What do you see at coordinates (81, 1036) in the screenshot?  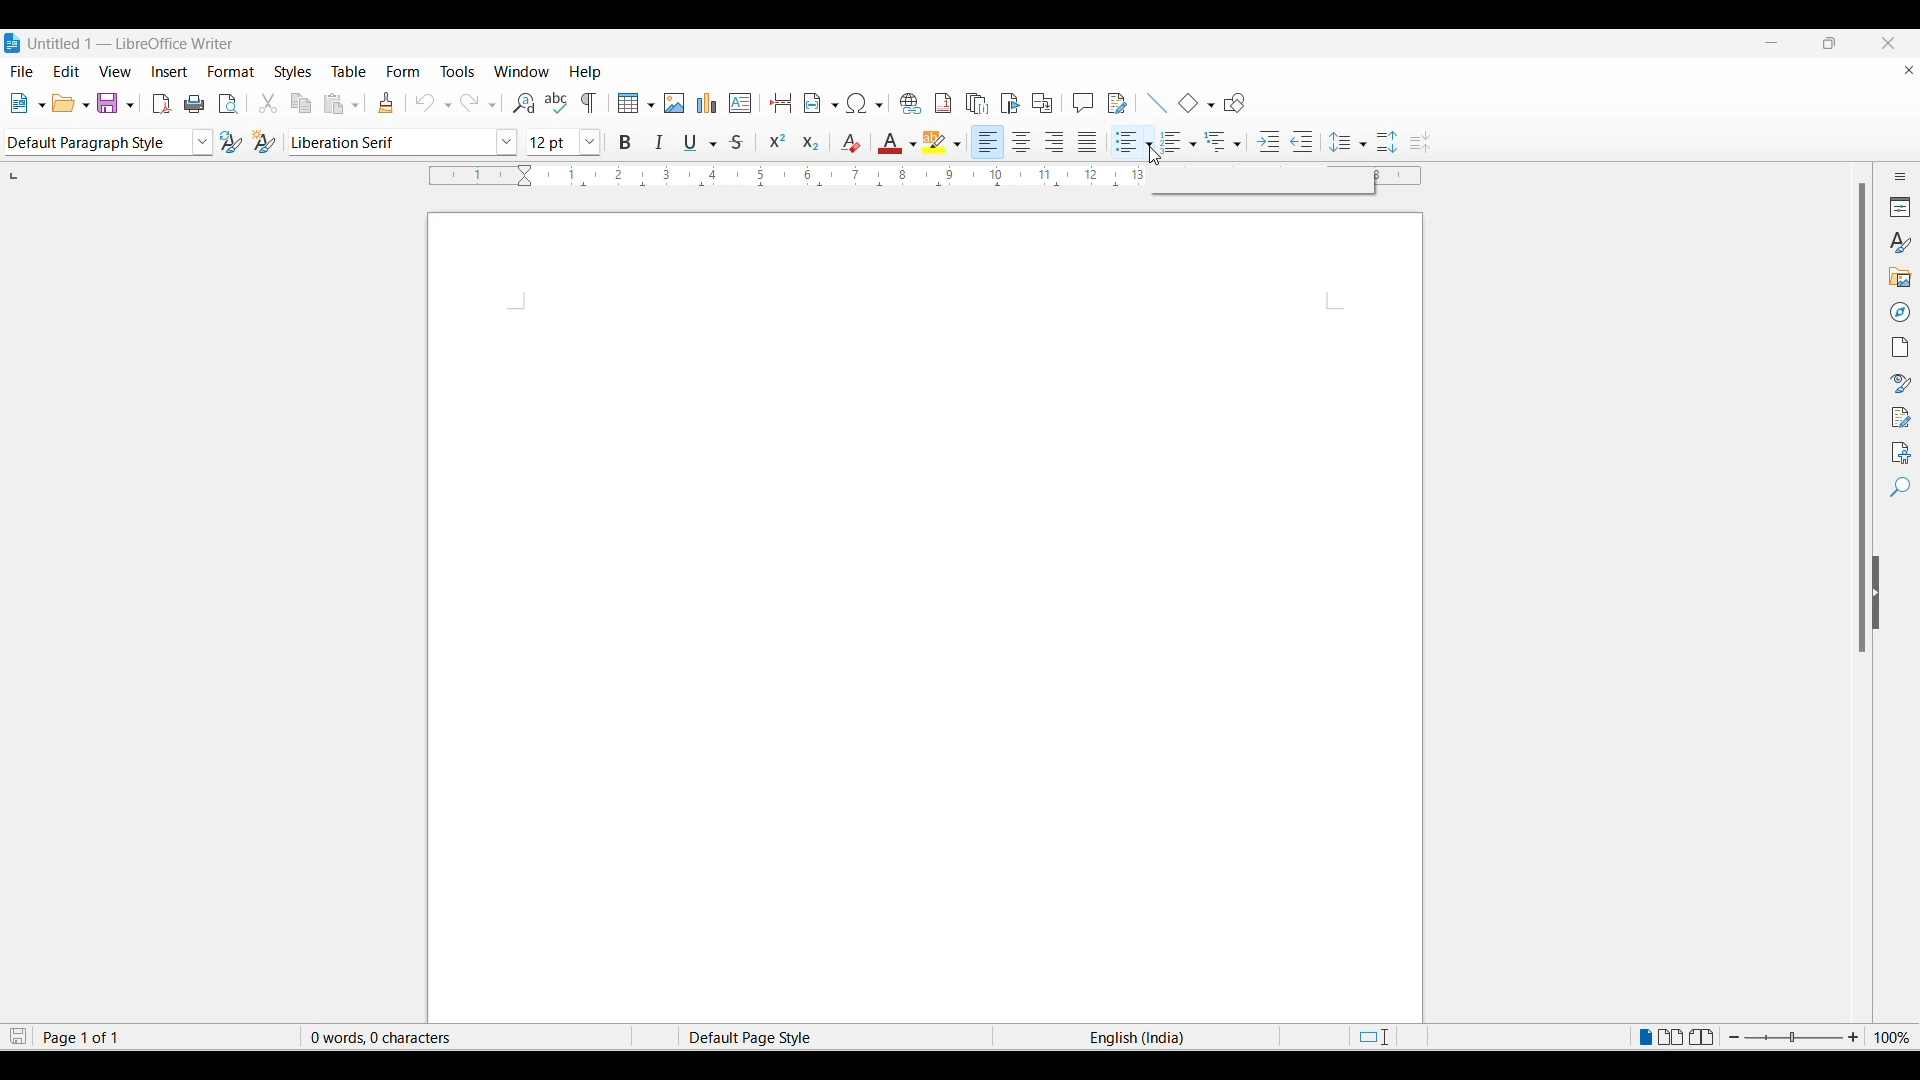 I see `Page 1 of 1` at bounding box center [81, 1036].